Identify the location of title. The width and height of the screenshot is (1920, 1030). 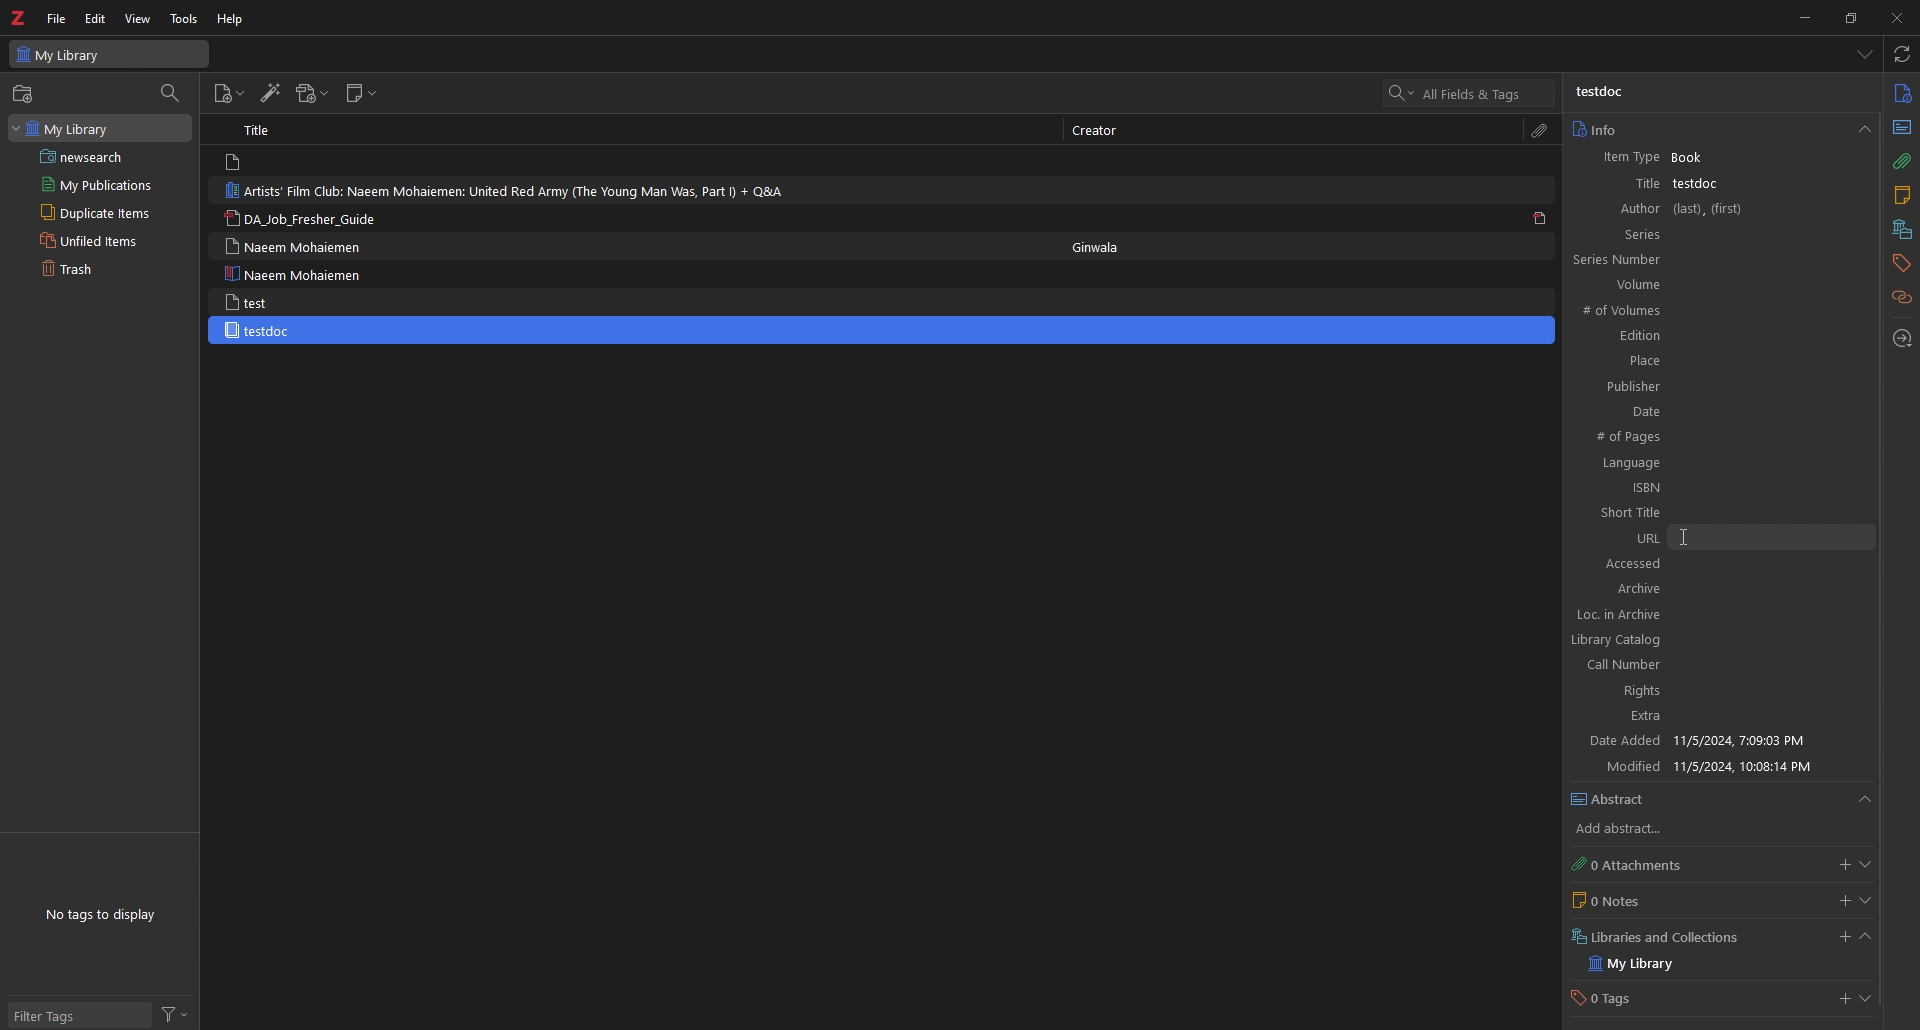
(1639, 184).